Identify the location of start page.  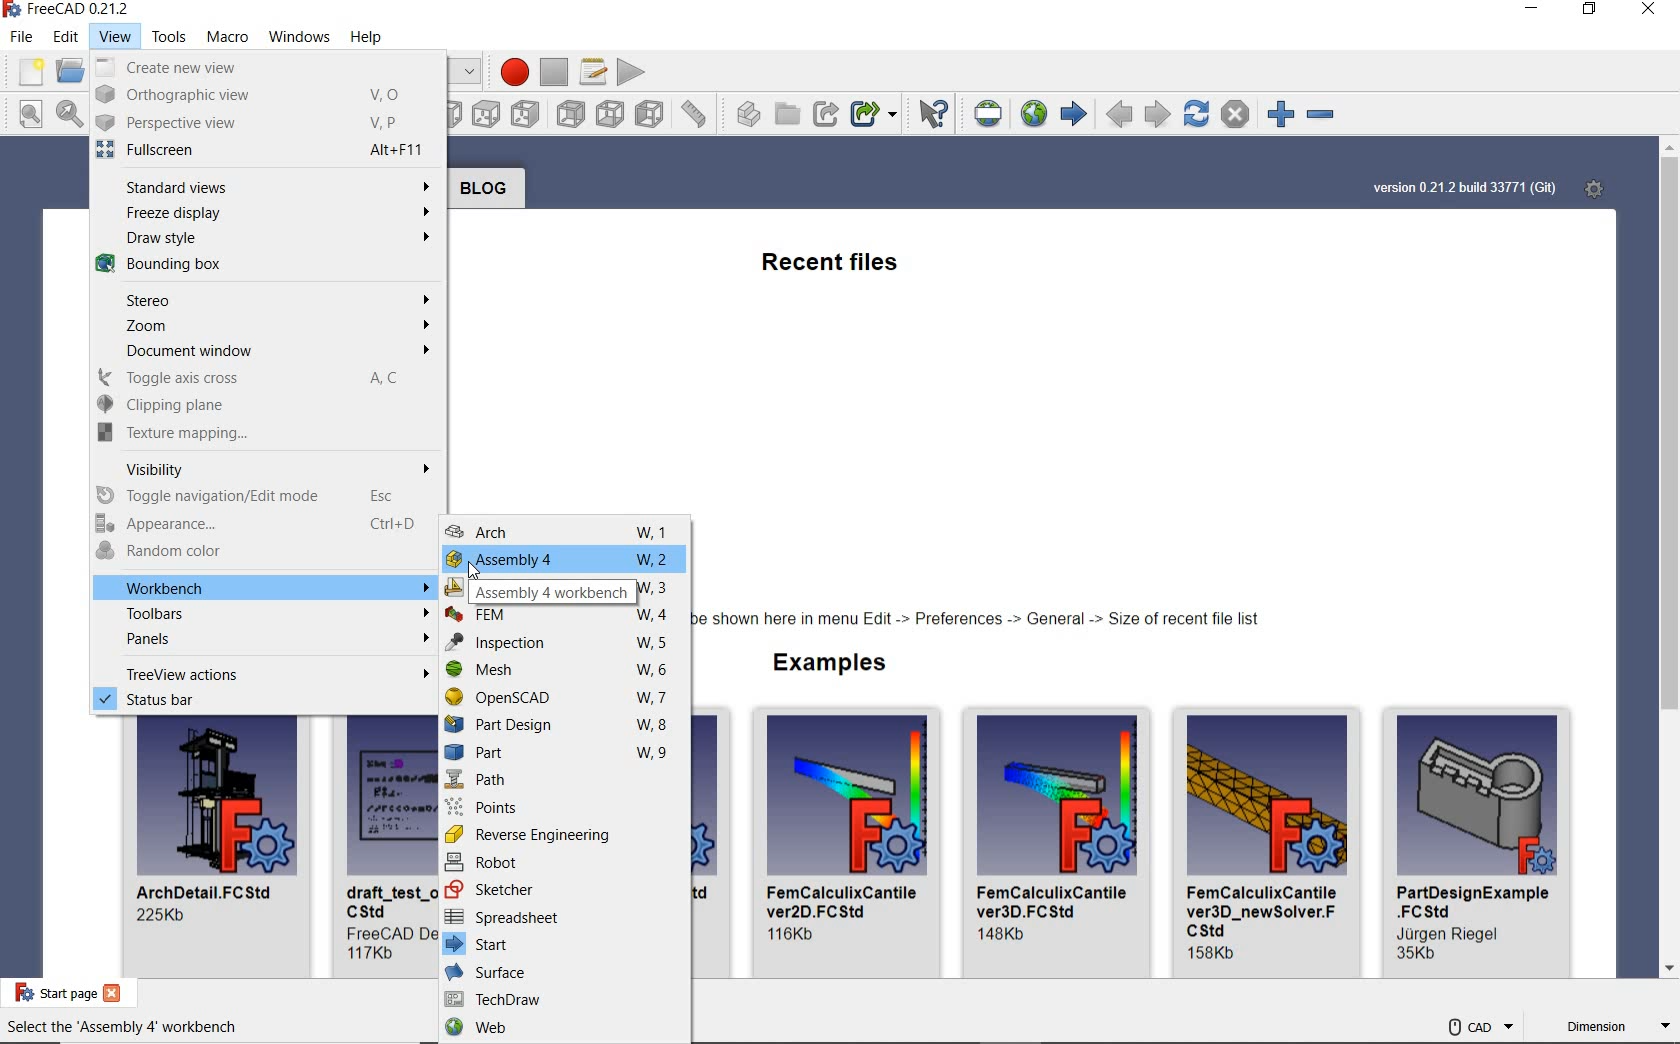
(52, 995).